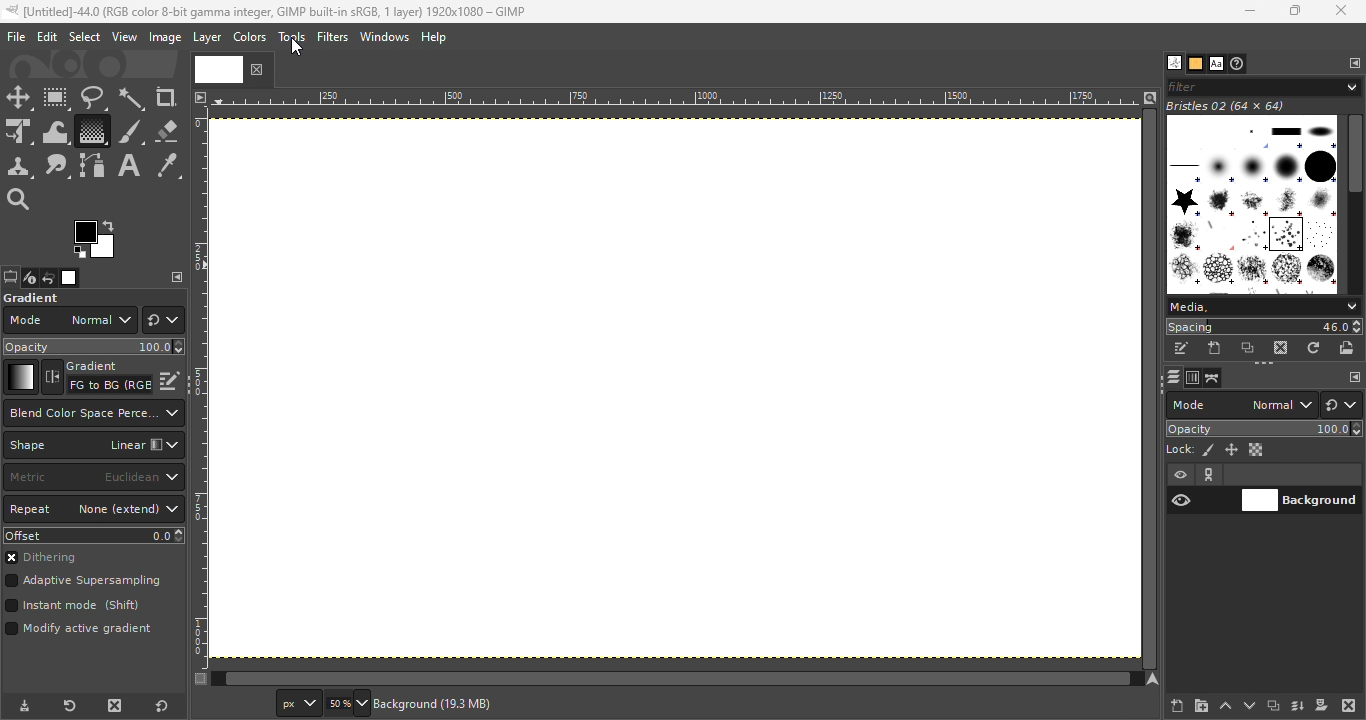  I want to click on Opacity, so click(1266, 429).